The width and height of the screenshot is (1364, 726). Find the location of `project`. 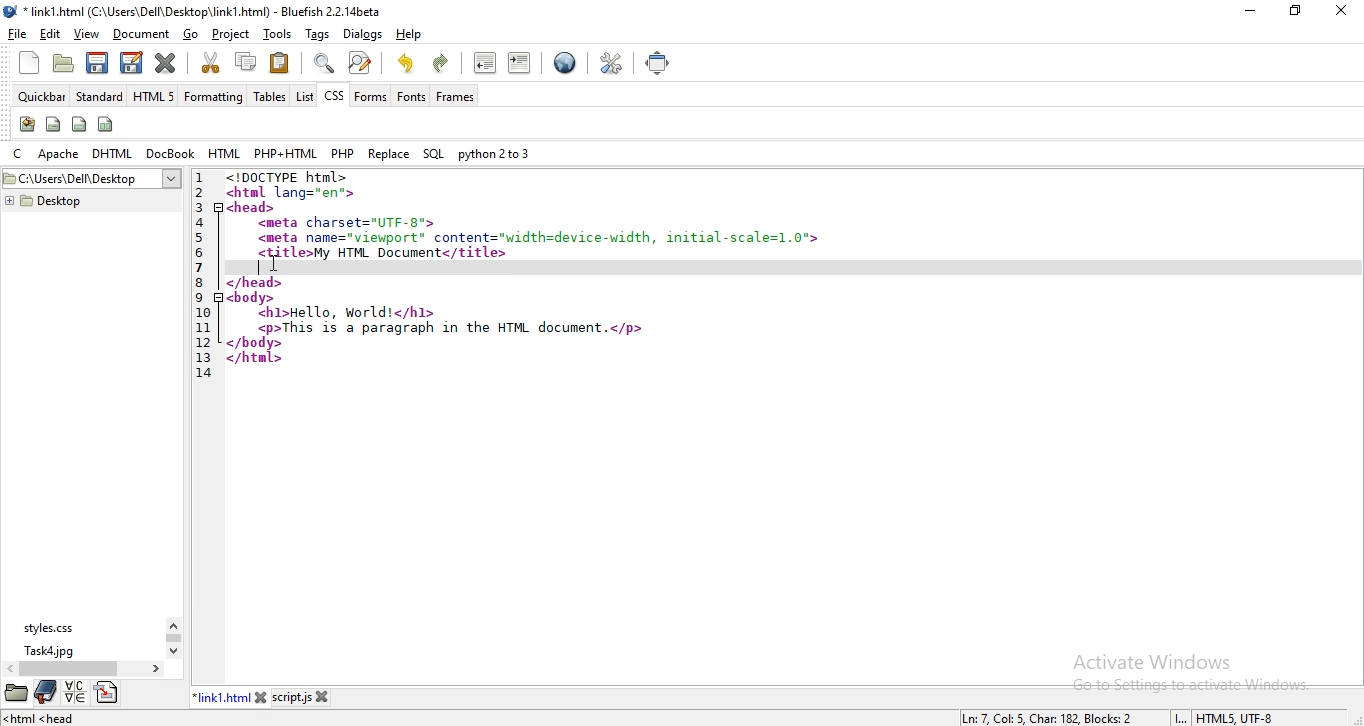

project is located at coordinates (231, 34).